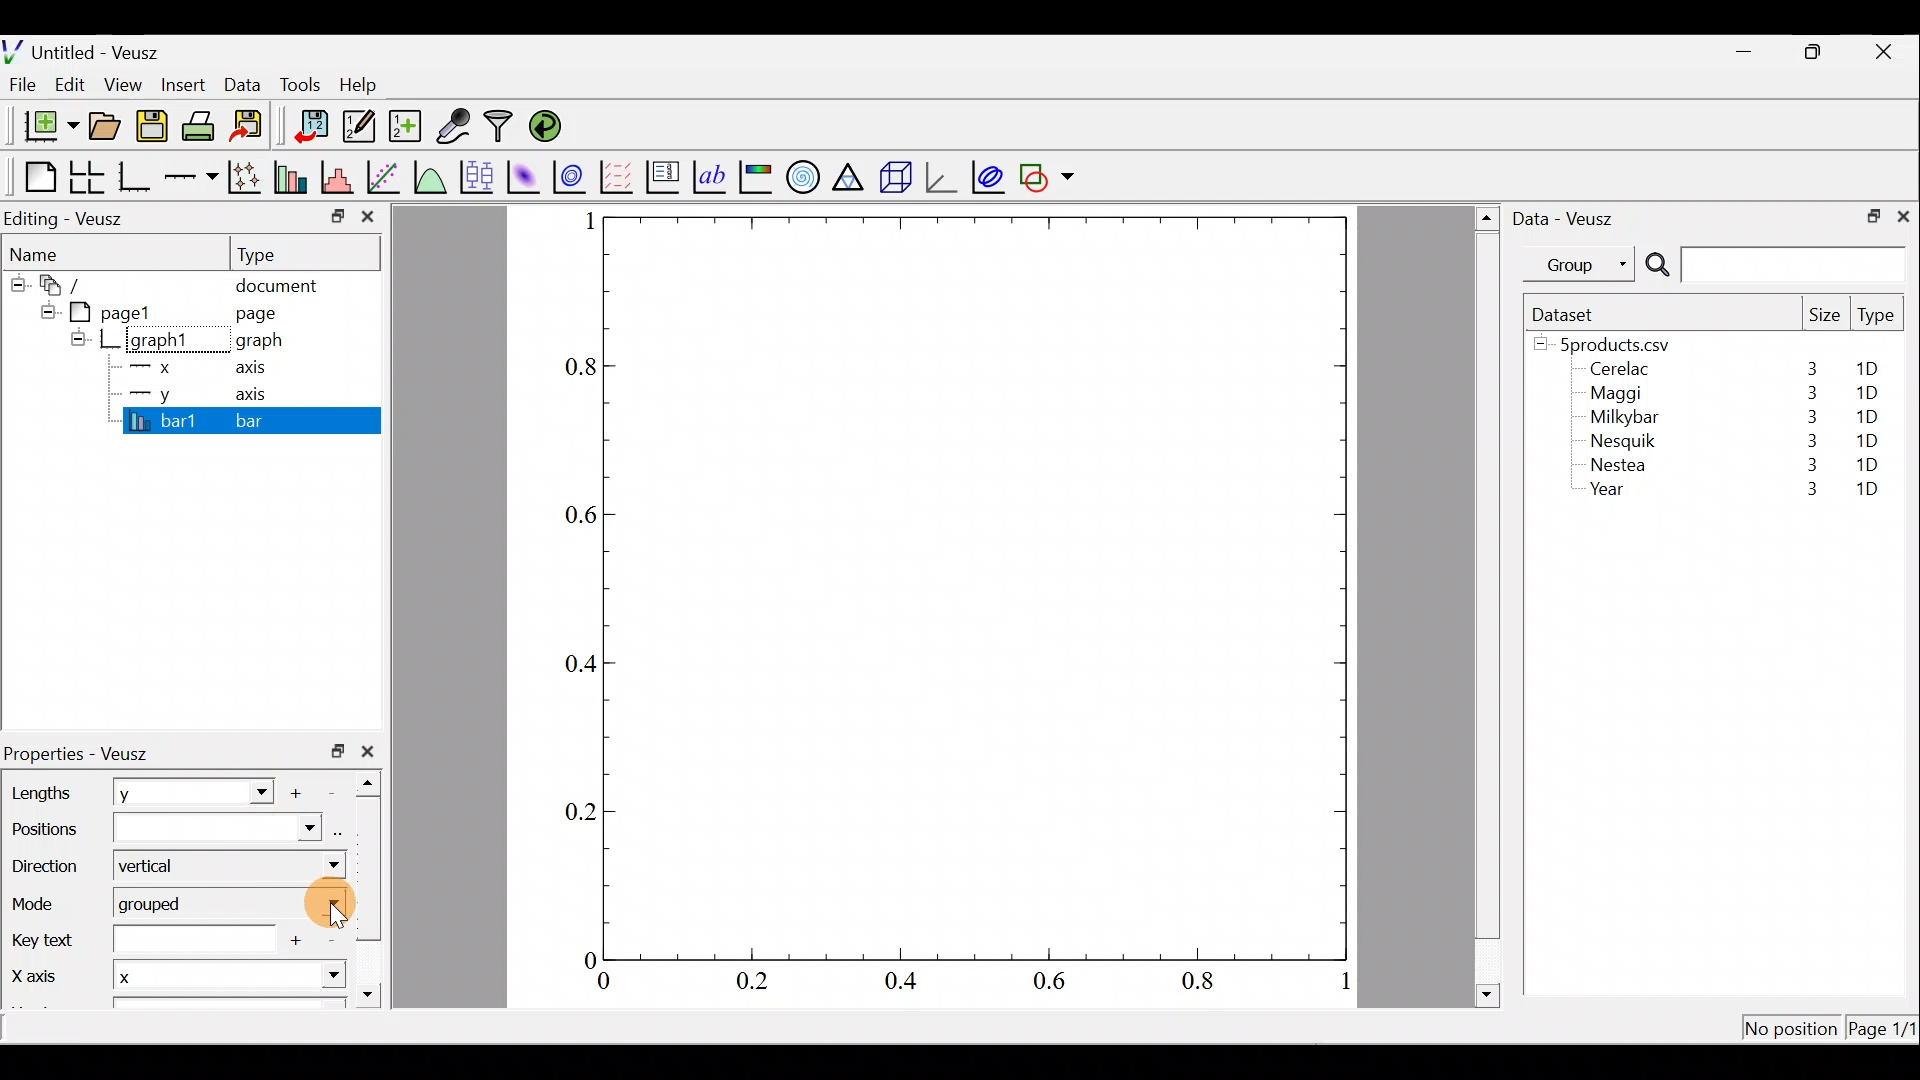 The image size is (1920, 1080). Describe the element at coordinates (127, 80) in the screenshot. I see `View` at that location.